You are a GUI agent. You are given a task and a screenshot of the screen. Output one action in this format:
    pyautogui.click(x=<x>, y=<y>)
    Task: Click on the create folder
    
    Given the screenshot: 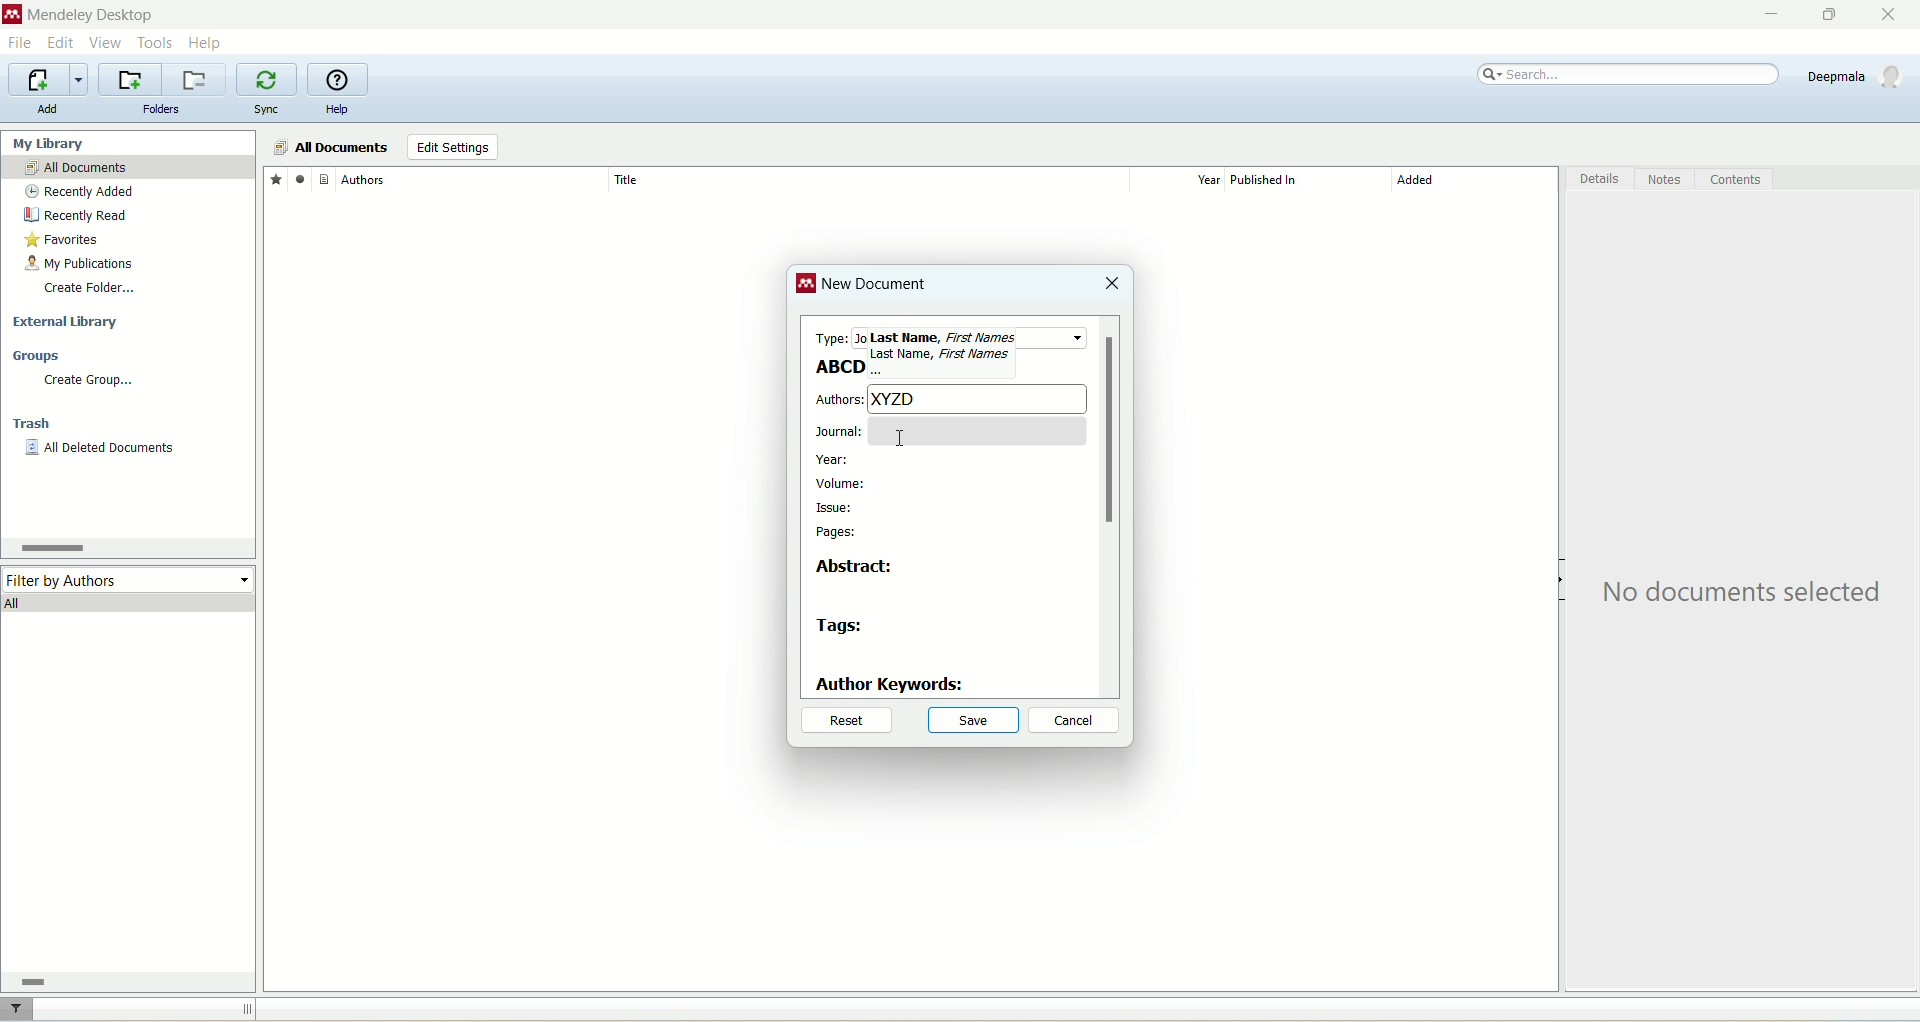 What is the action you would take?
    pyautogui.click(x=89, y=287)
    